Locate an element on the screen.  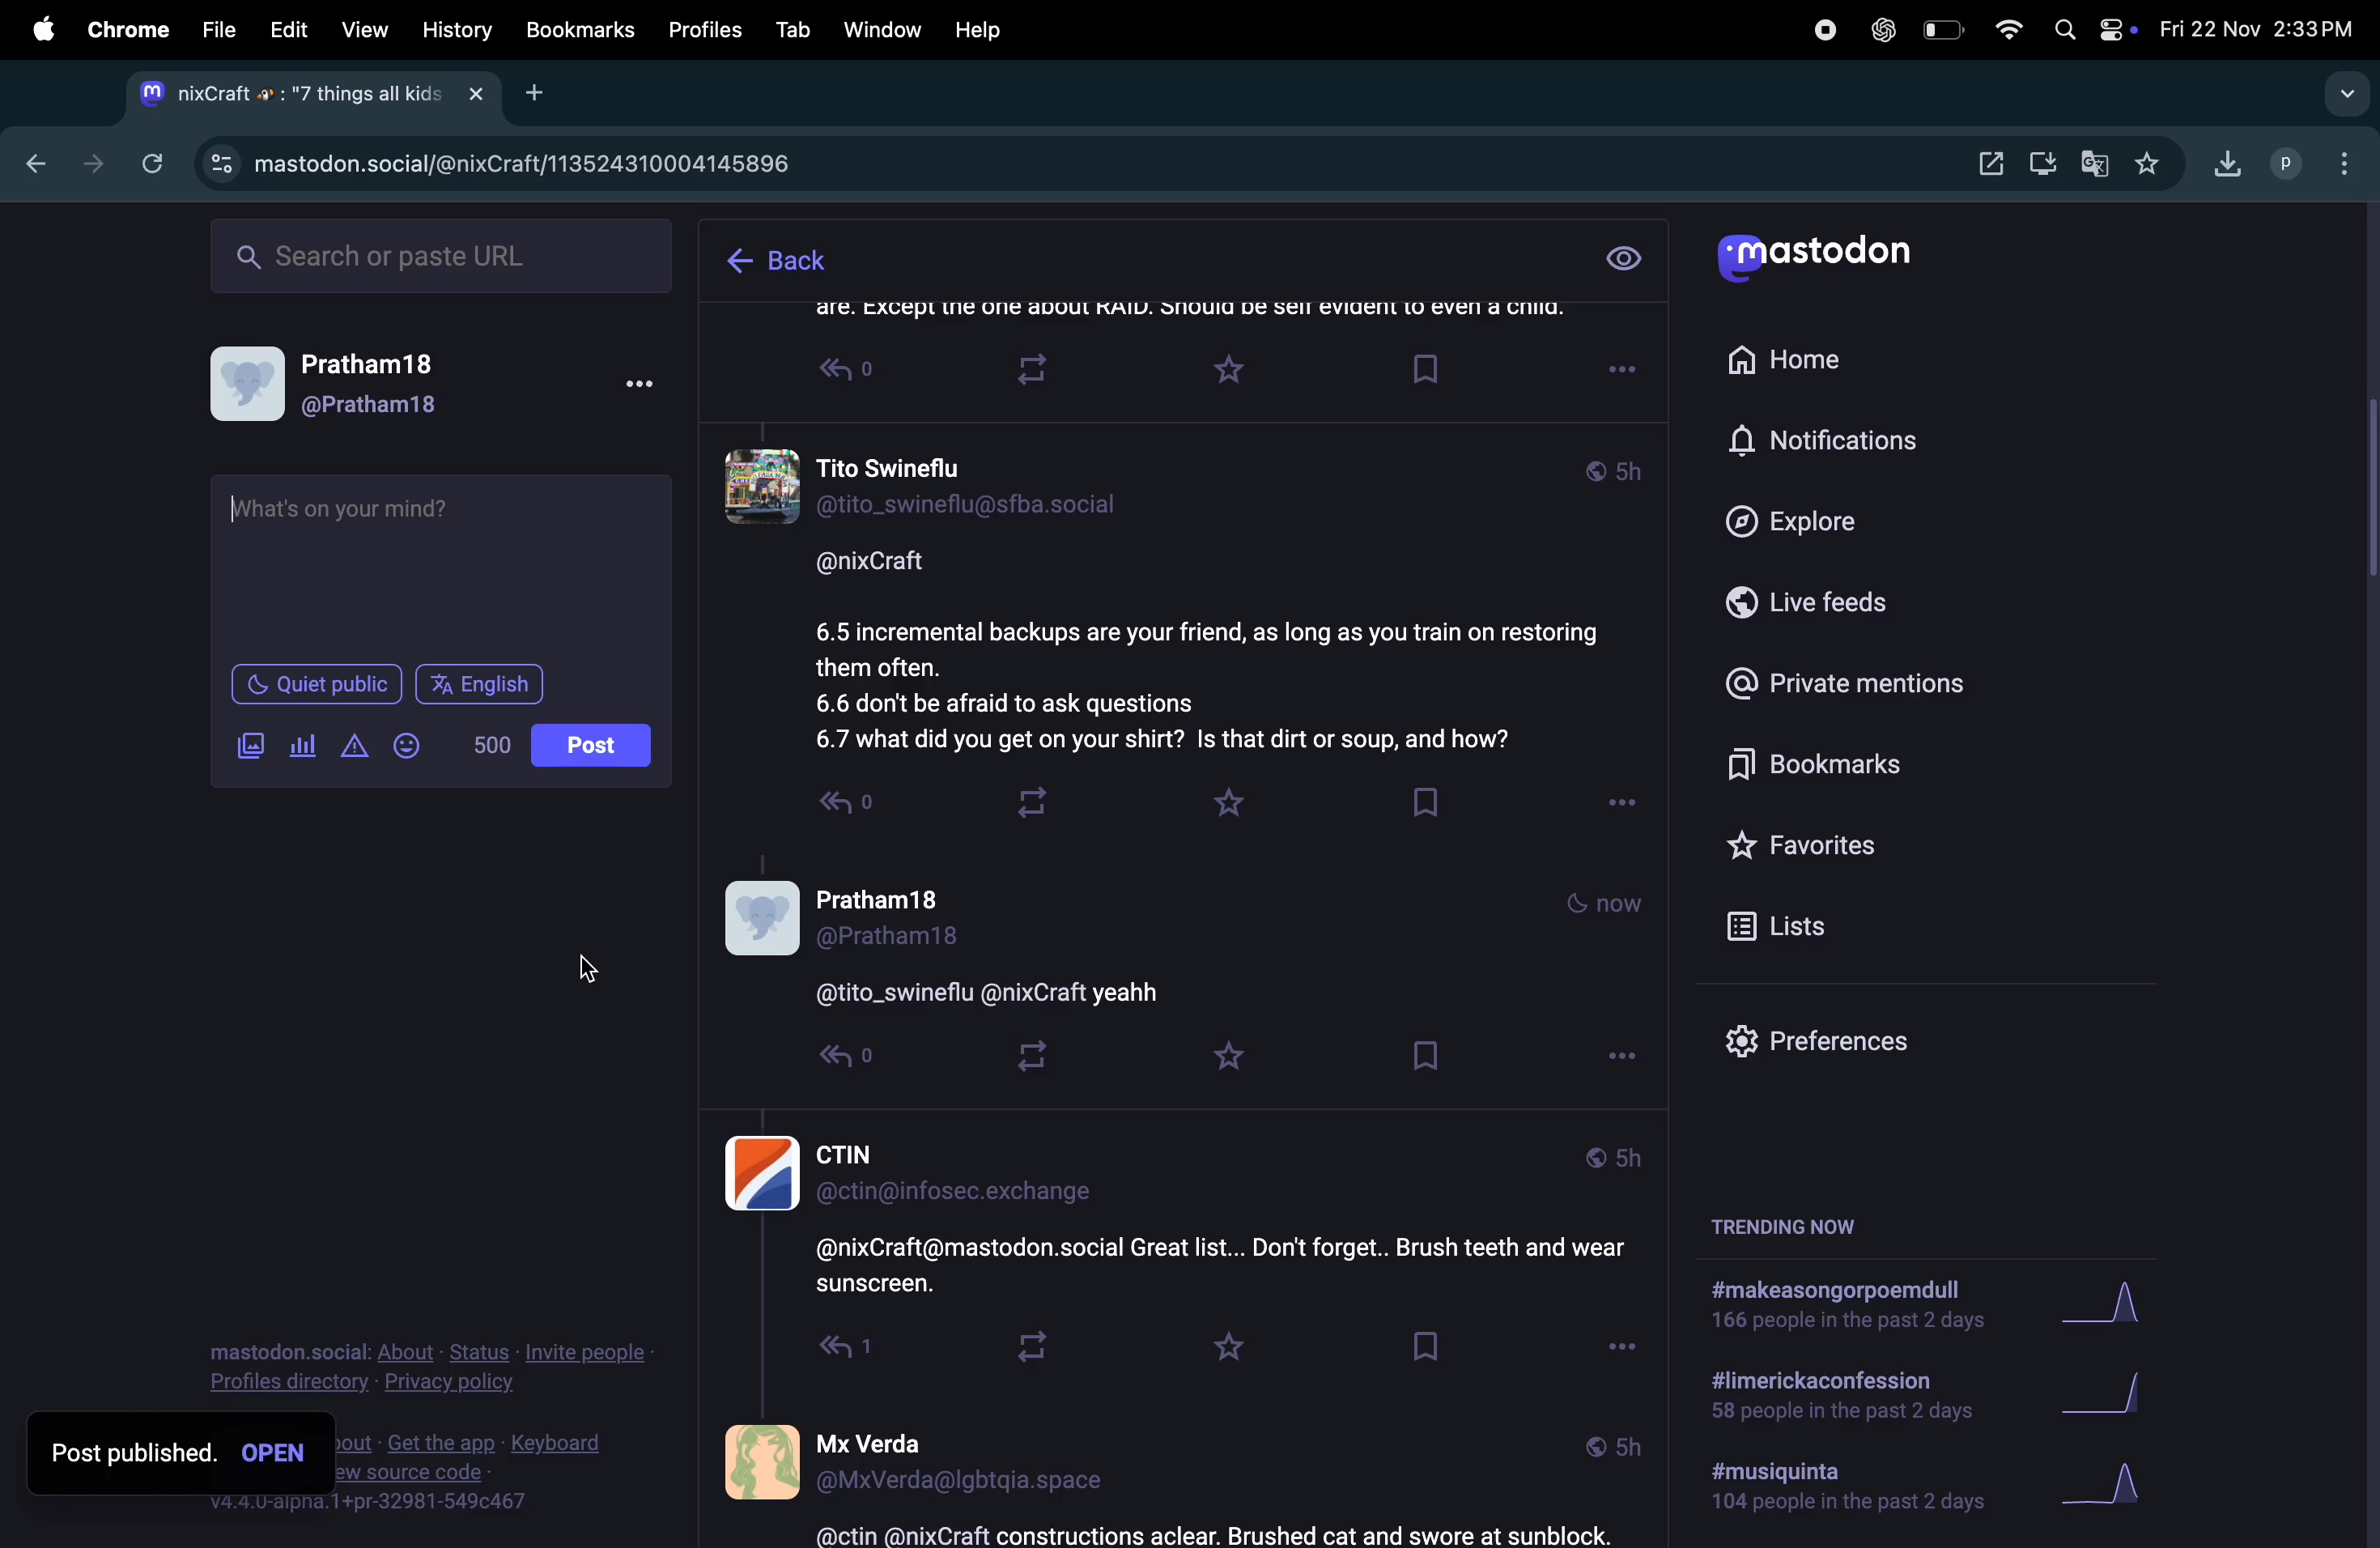
explore is located at coordinates (1827, 519).